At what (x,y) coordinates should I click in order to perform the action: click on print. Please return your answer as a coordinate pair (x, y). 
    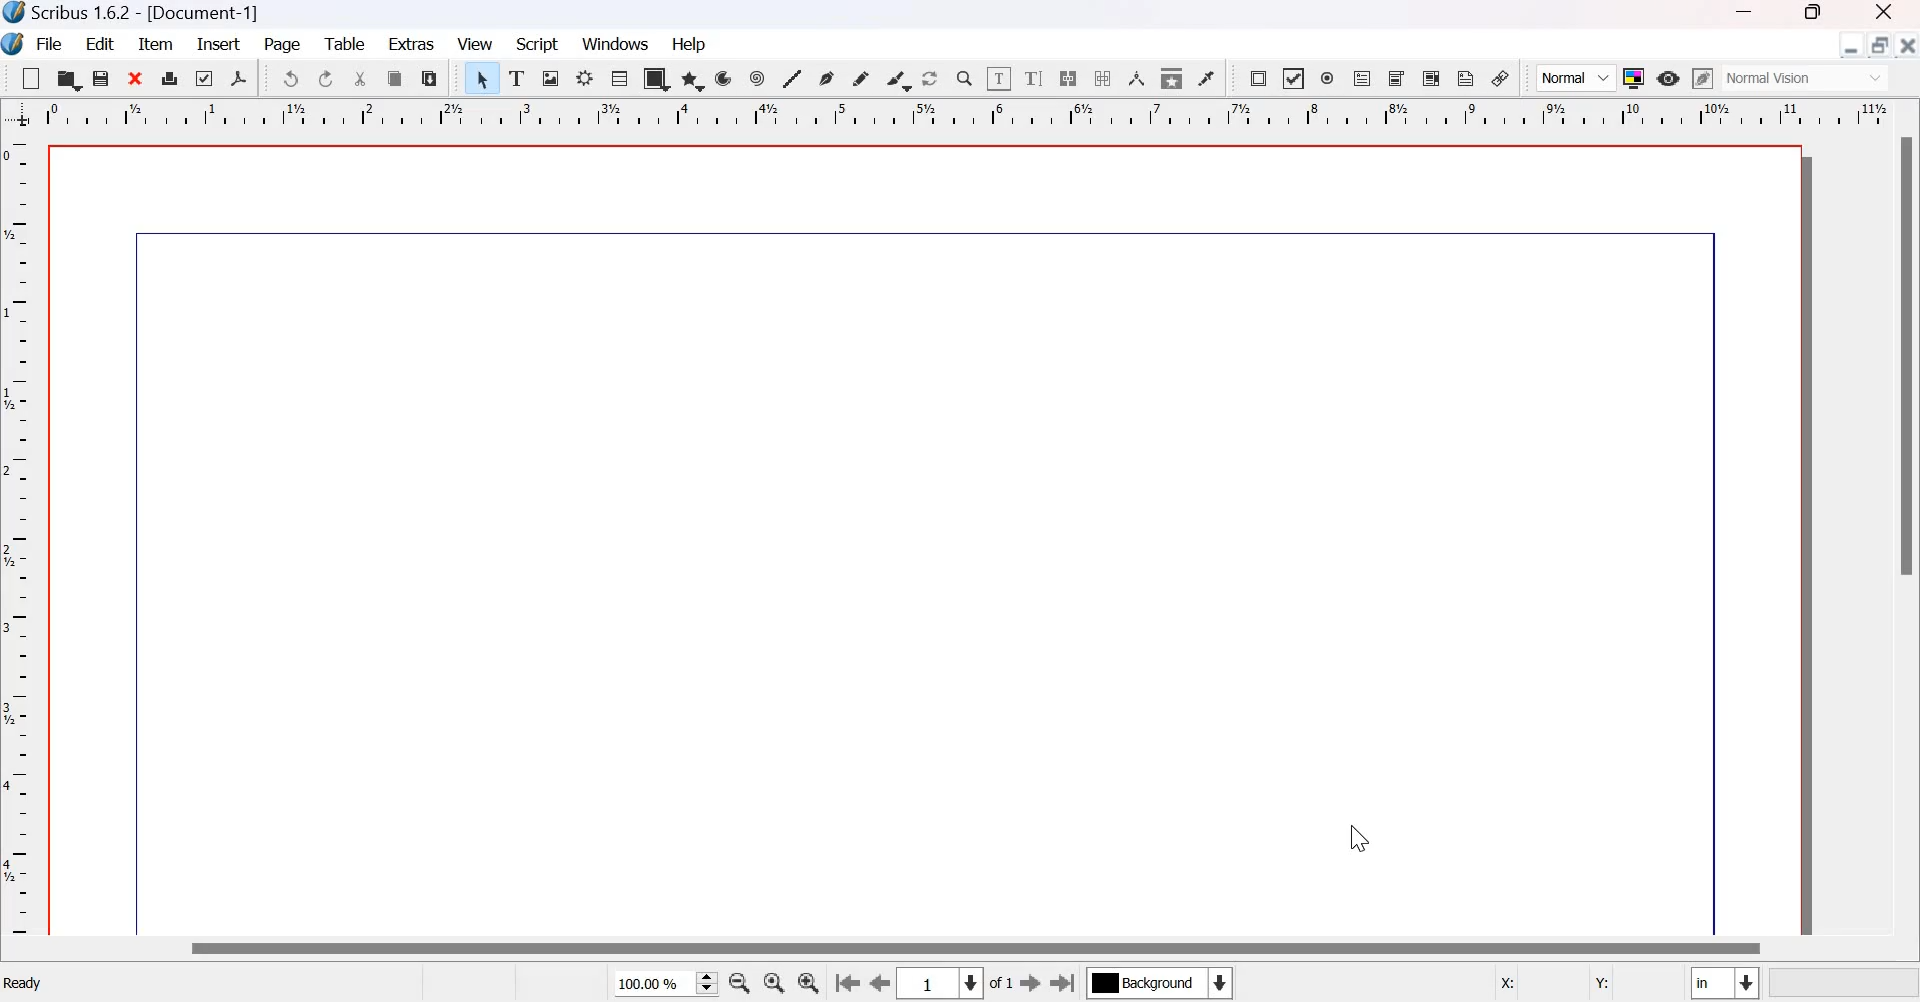
    Looking at the image, I should click on (169, 78).